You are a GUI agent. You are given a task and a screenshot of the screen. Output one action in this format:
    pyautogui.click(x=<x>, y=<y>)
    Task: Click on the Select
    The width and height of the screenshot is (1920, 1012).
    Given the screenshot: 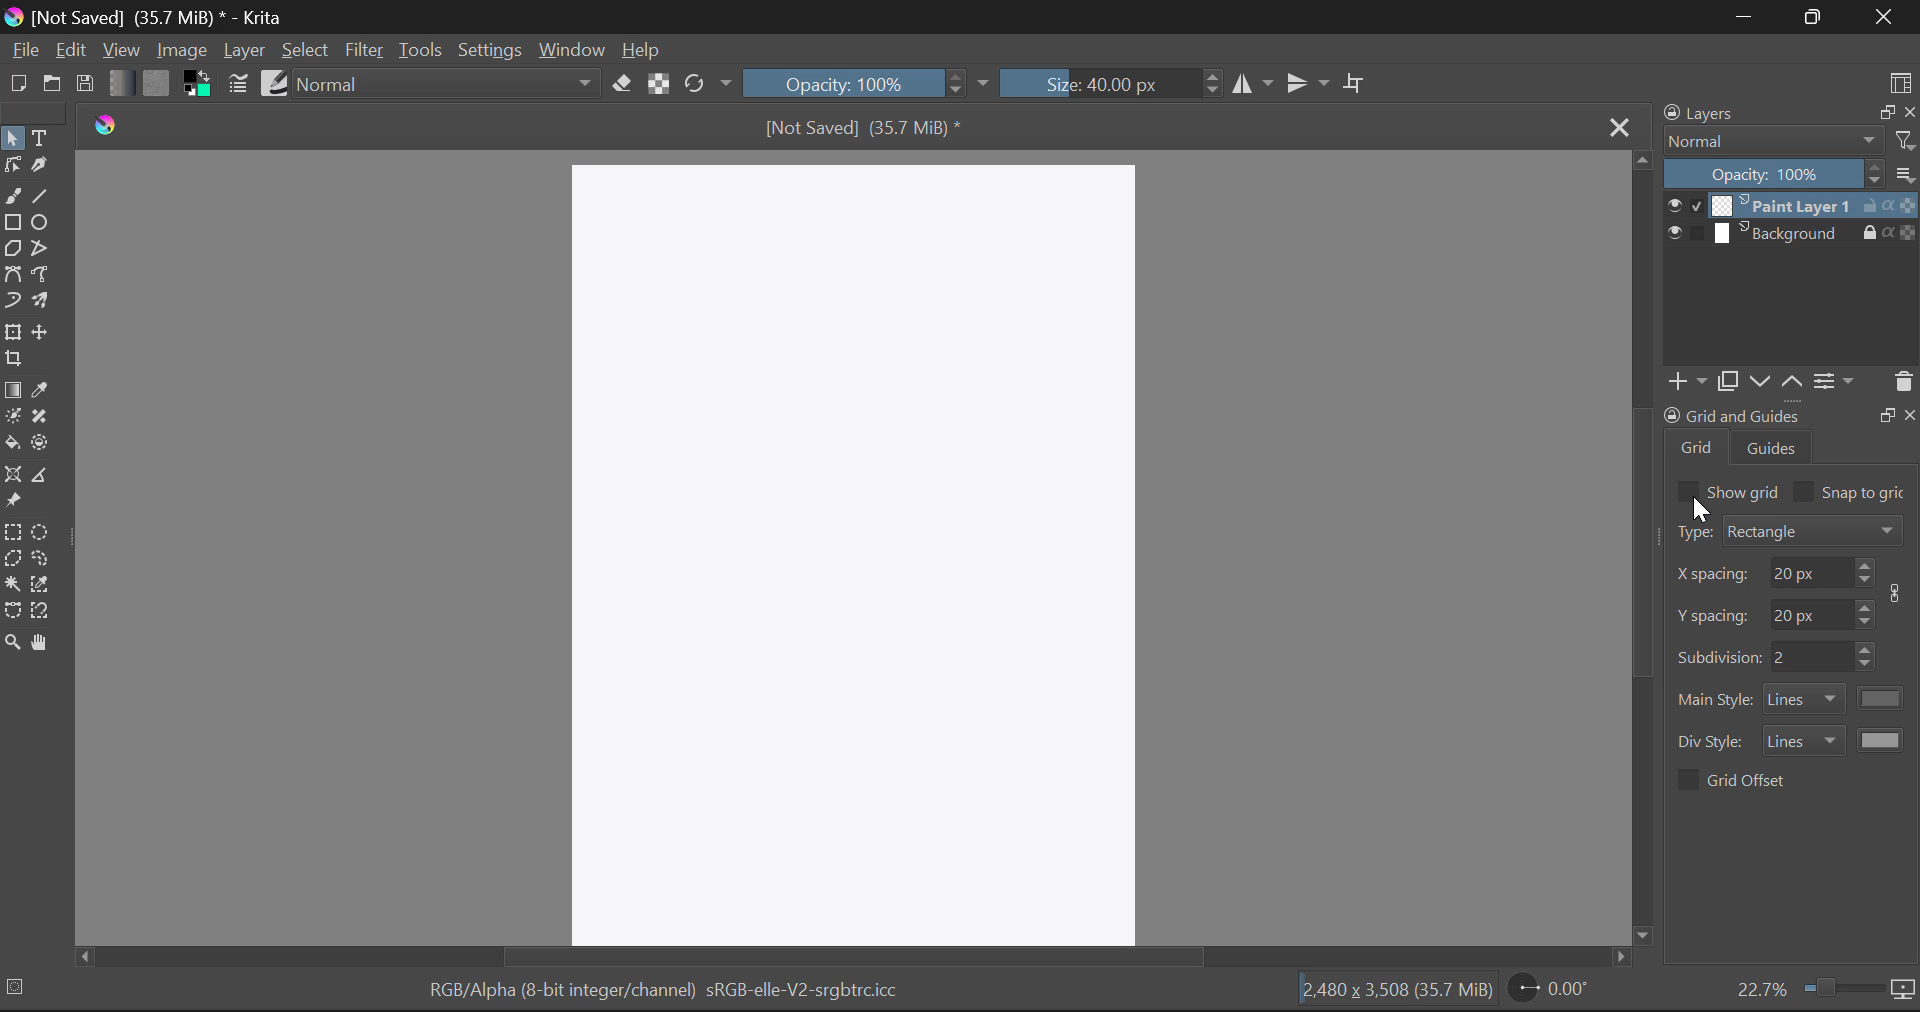 What is the action you would take?
    pyautogui.click(x=306, y=51)
    